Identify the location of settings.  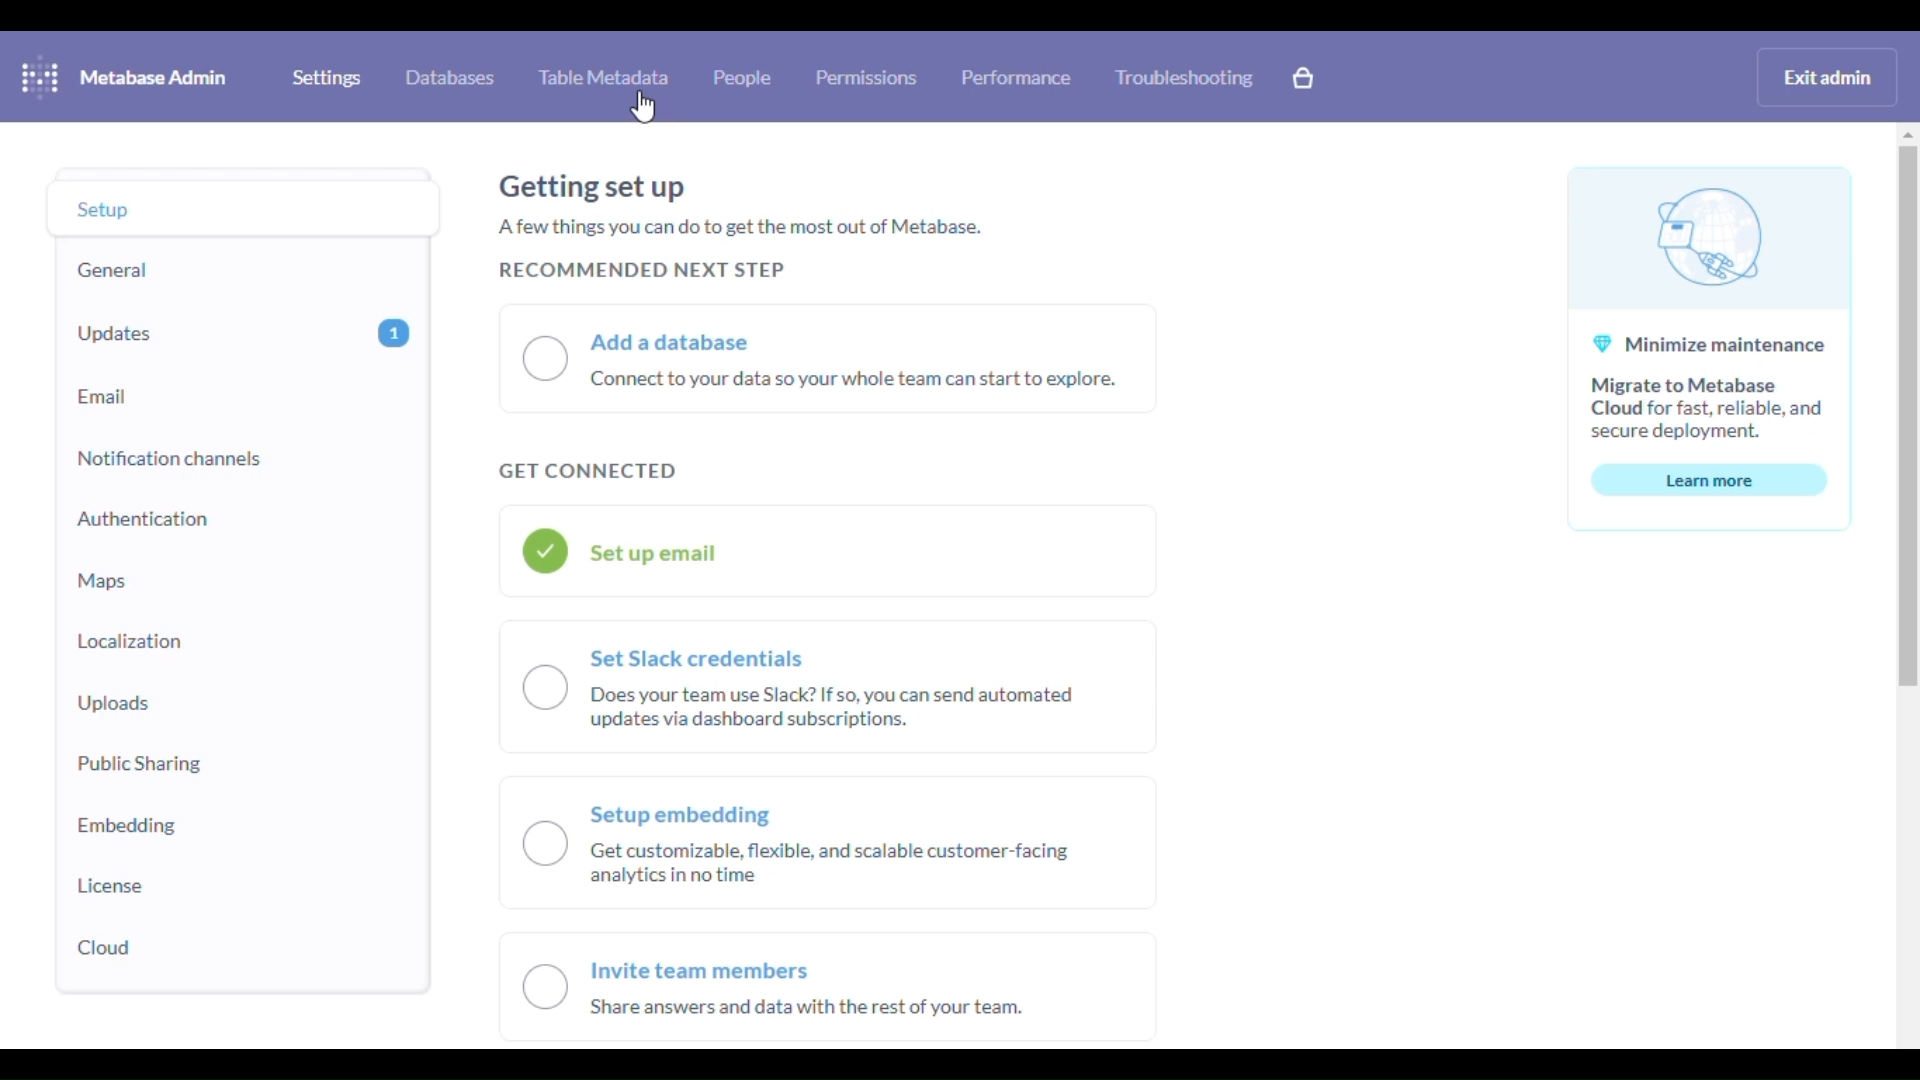
(326, 78).